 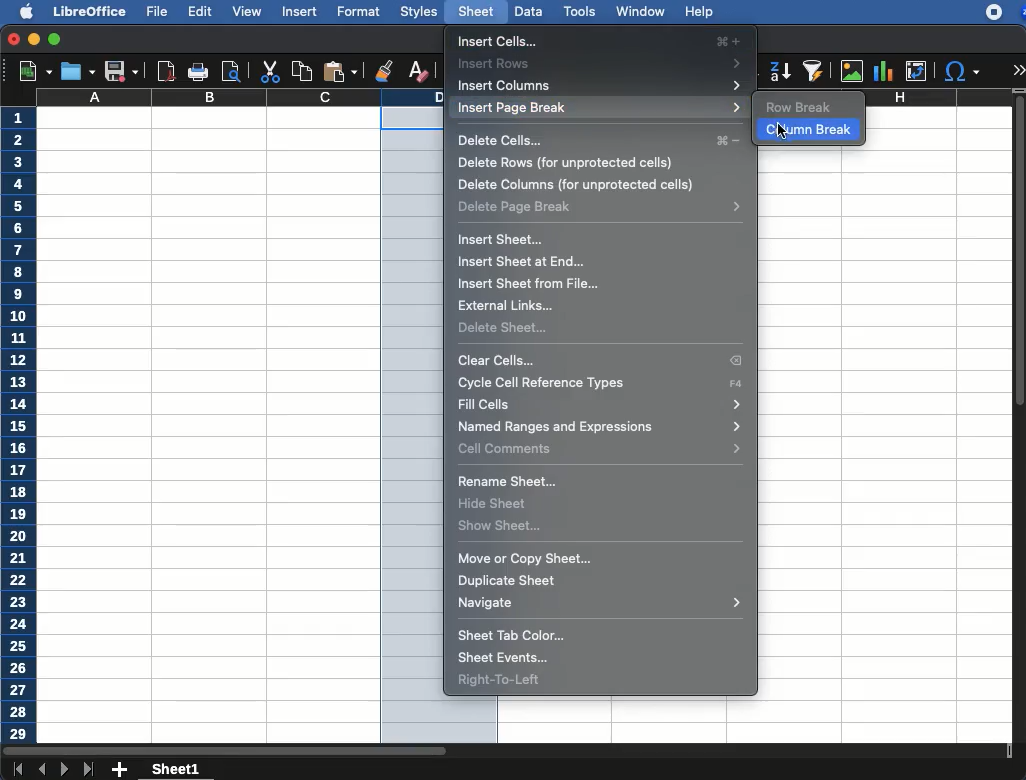 I want to click on cut, so click(x=269, y=71).